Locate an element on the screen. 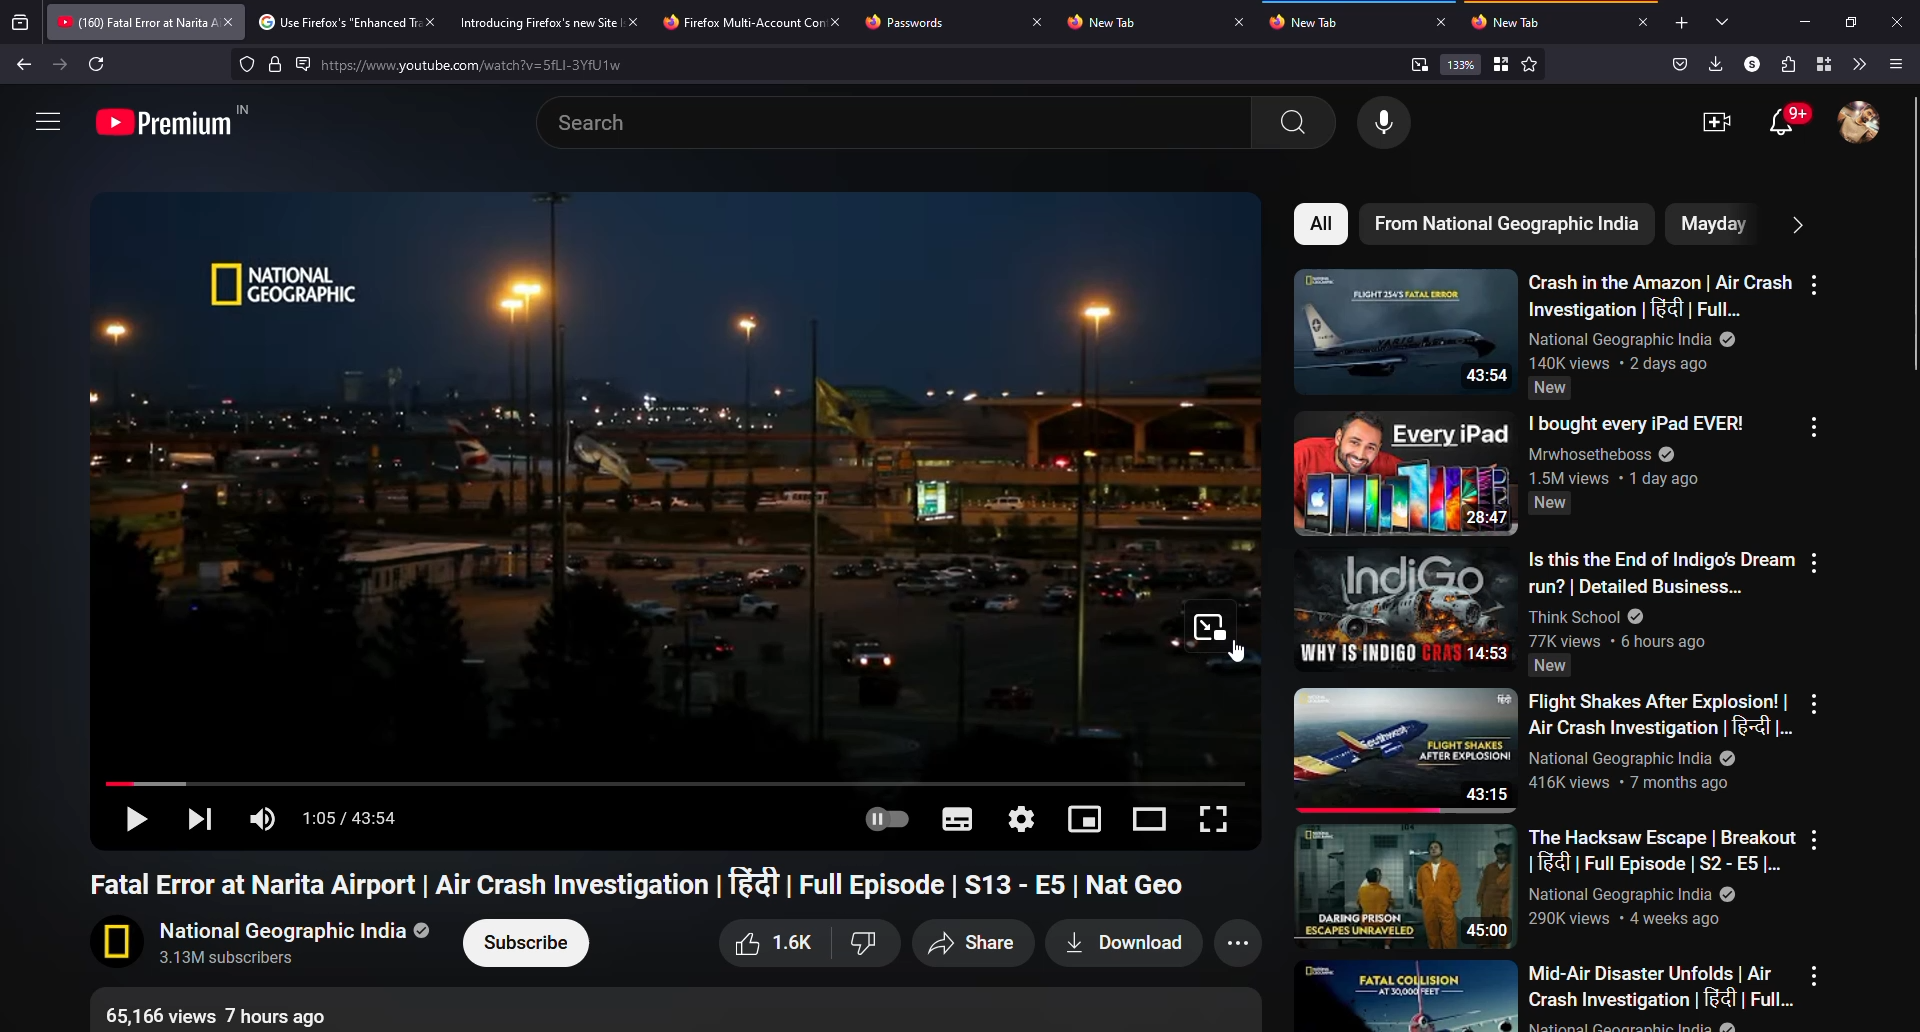 Image resolution: width=1920 pixels, height=1032 pixels. autoplay is located at coordinates (884, 820).